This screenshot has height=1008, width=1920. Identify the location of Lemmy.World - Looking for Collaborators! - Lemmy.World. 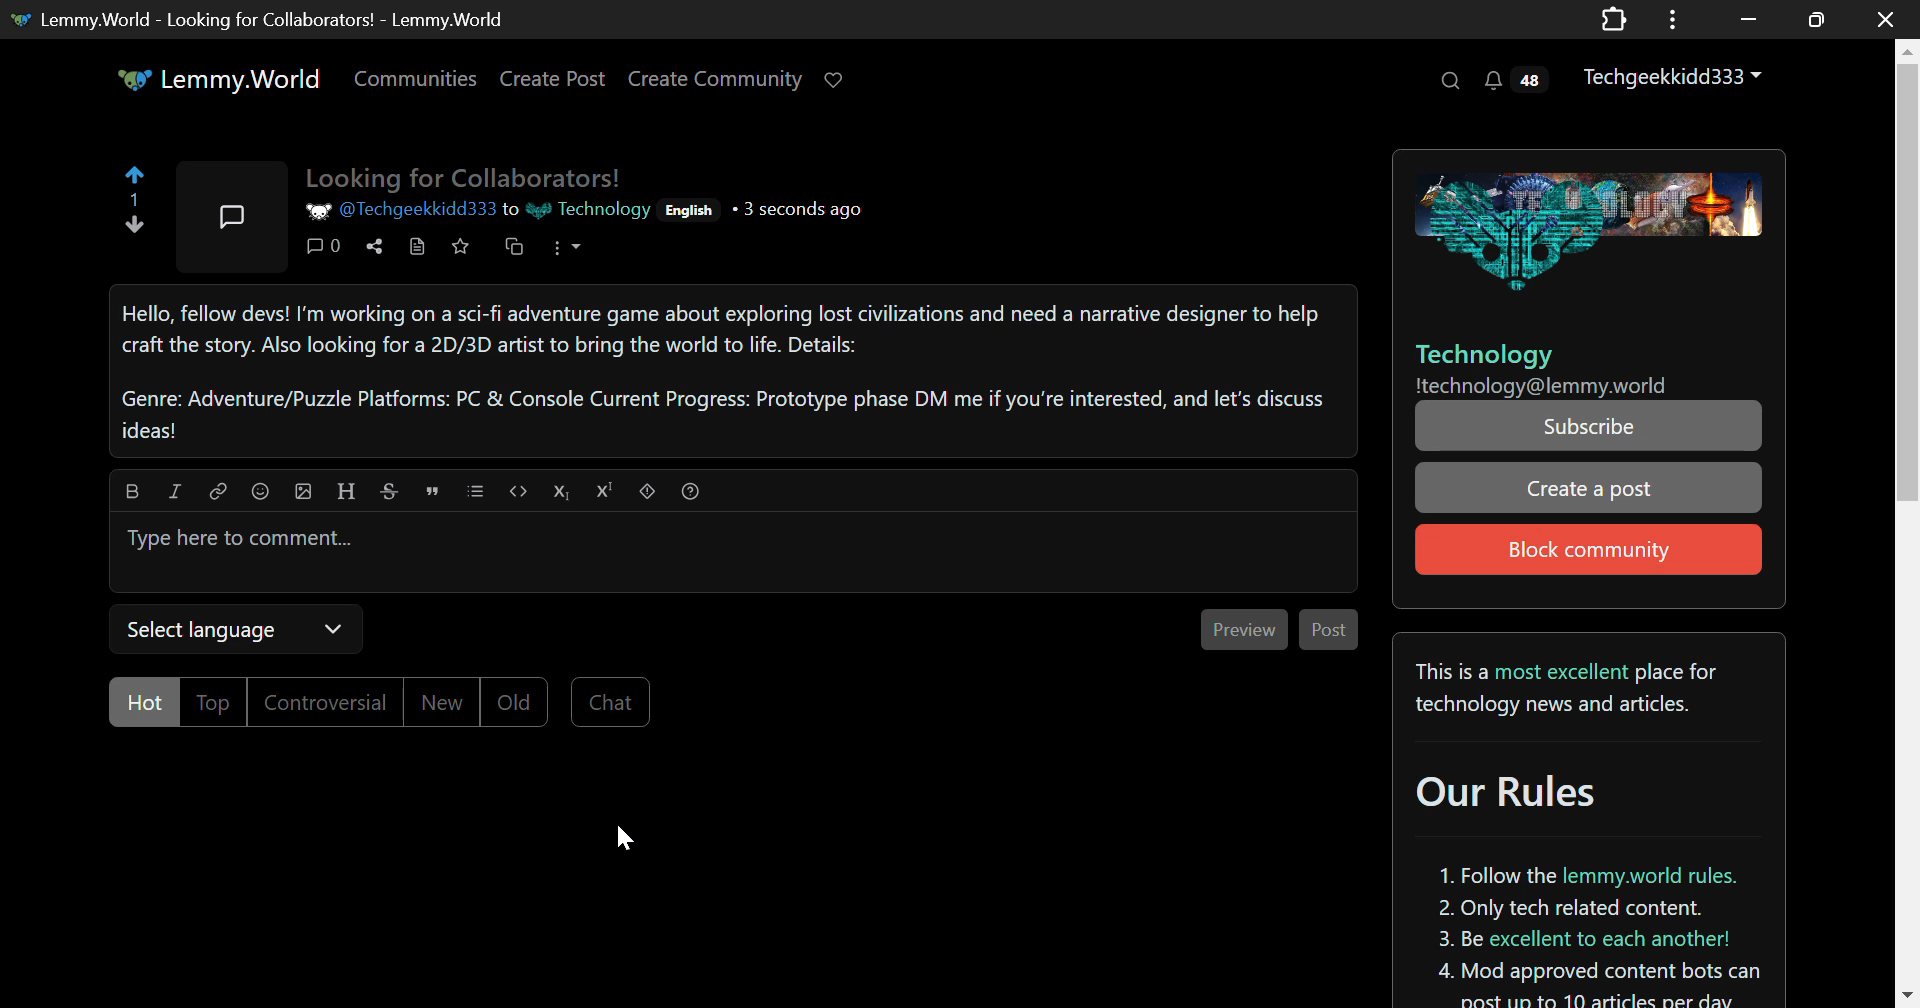
(296, 19).